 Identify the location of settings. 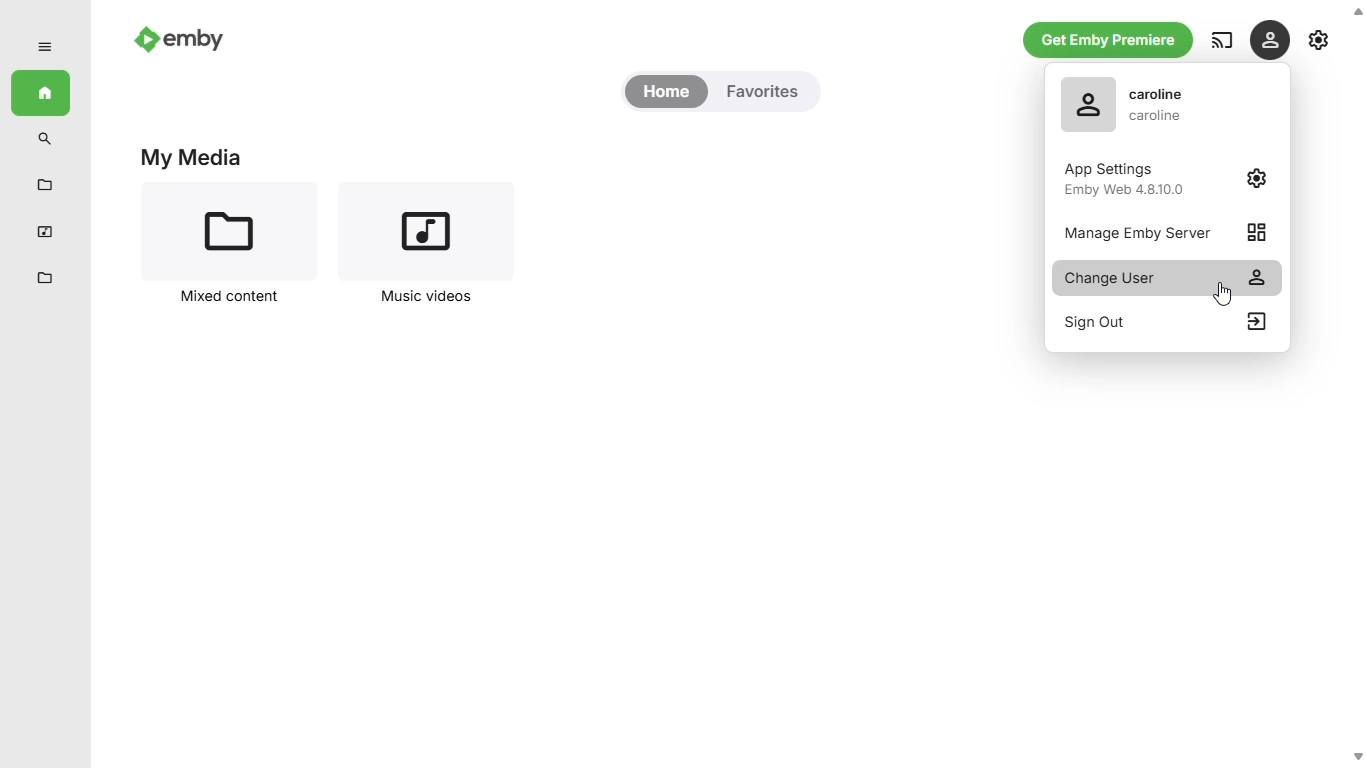
(1269, 39).